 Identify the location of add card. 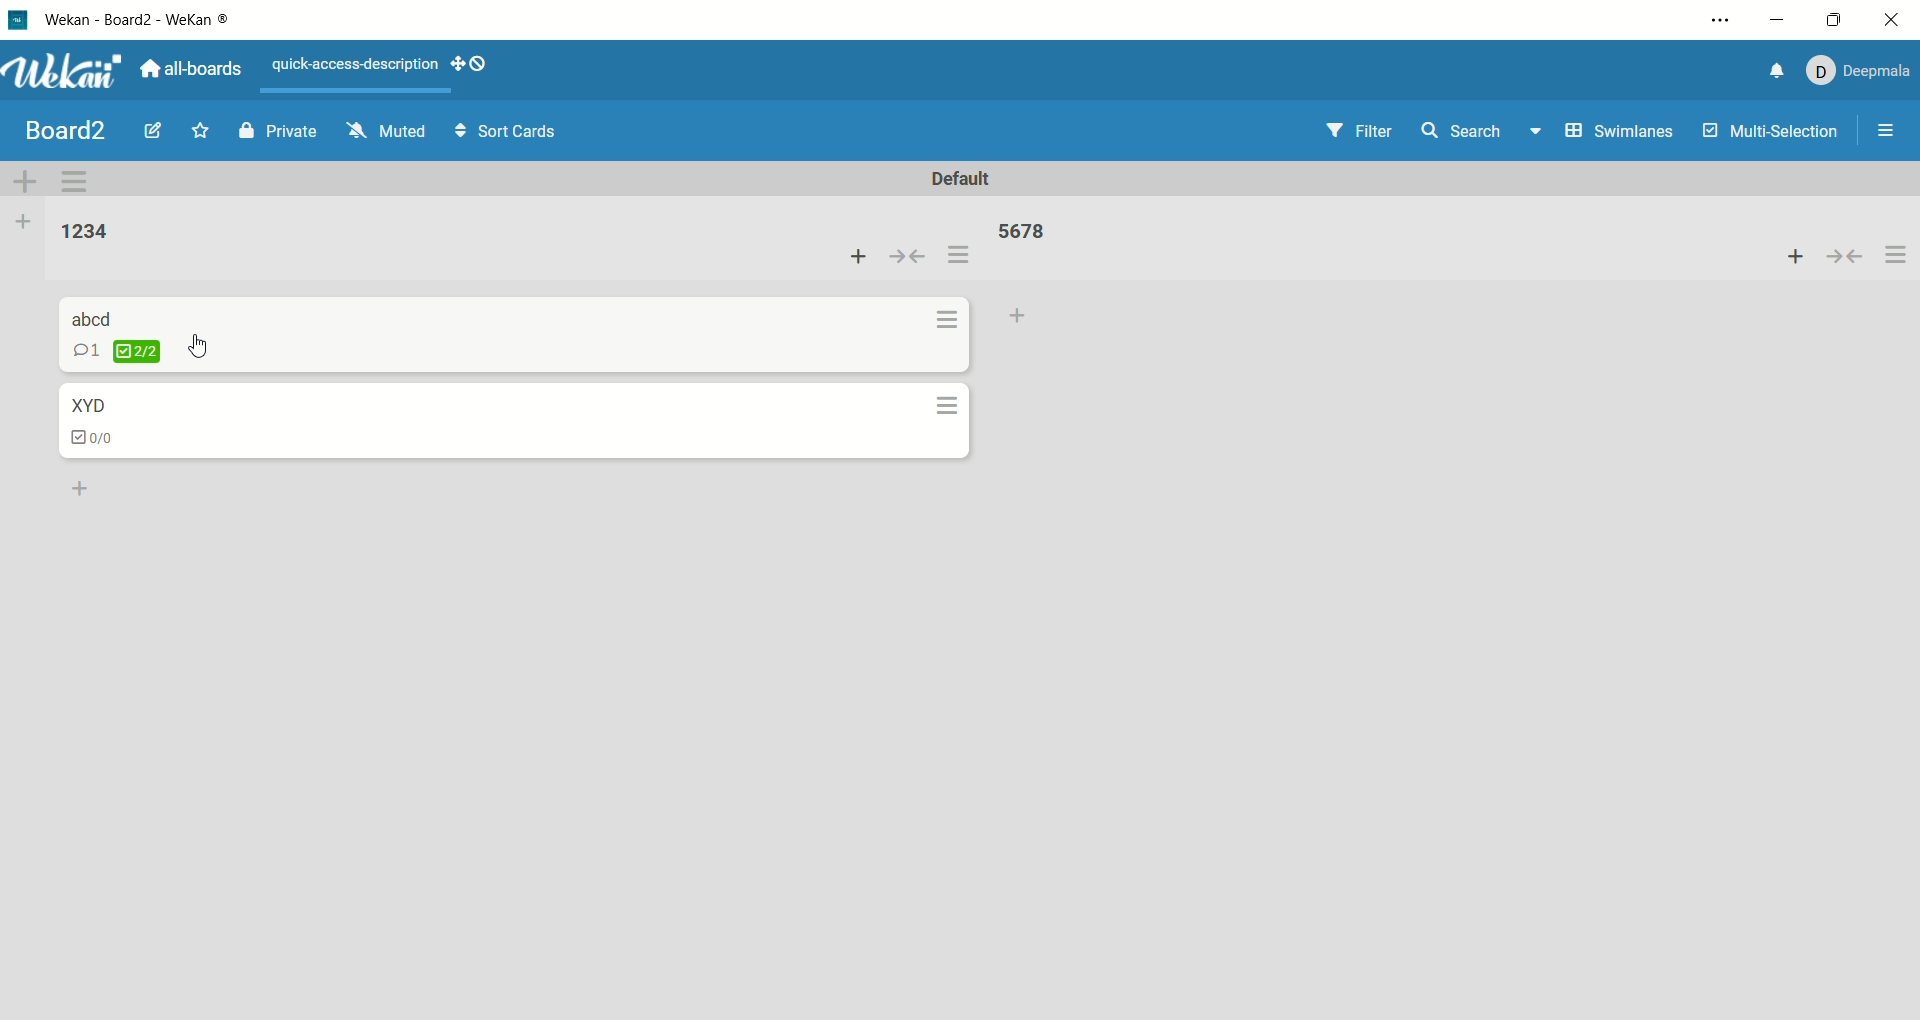
(1027, 314).